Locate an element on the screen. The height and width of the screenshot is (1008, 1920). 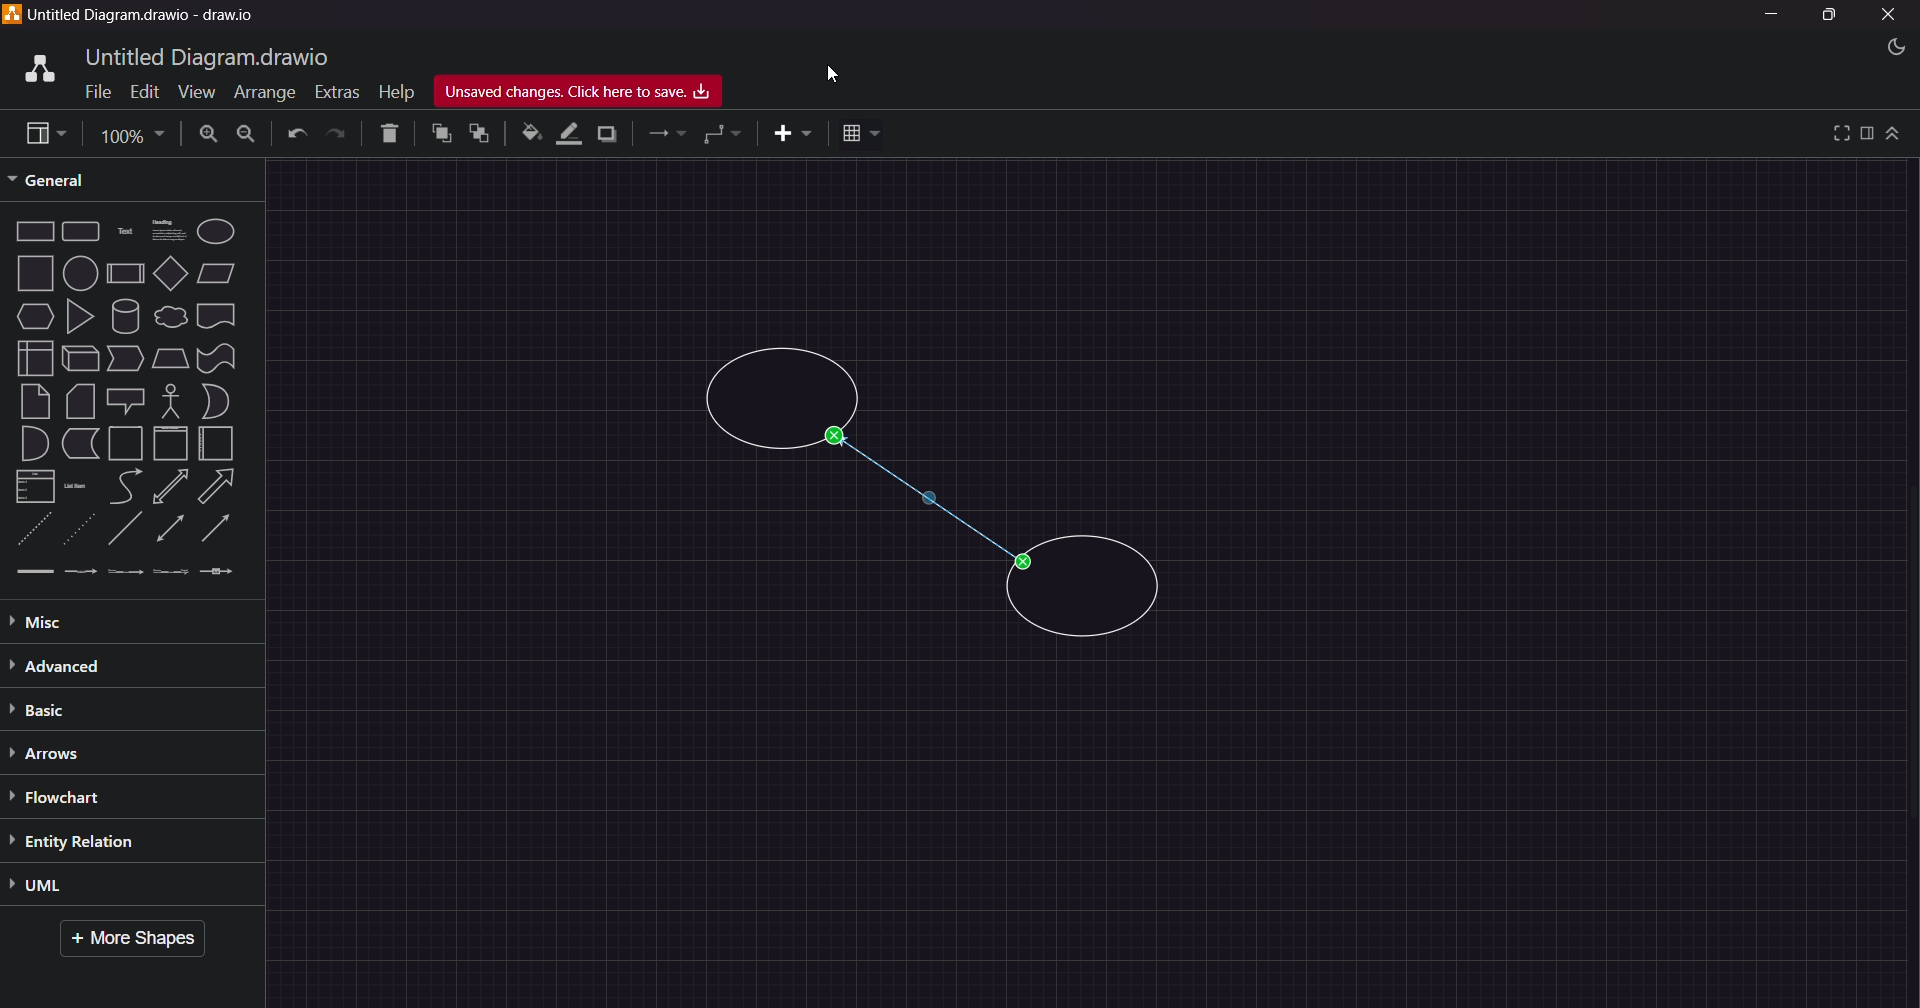
View is located at coordinates (188, 91).